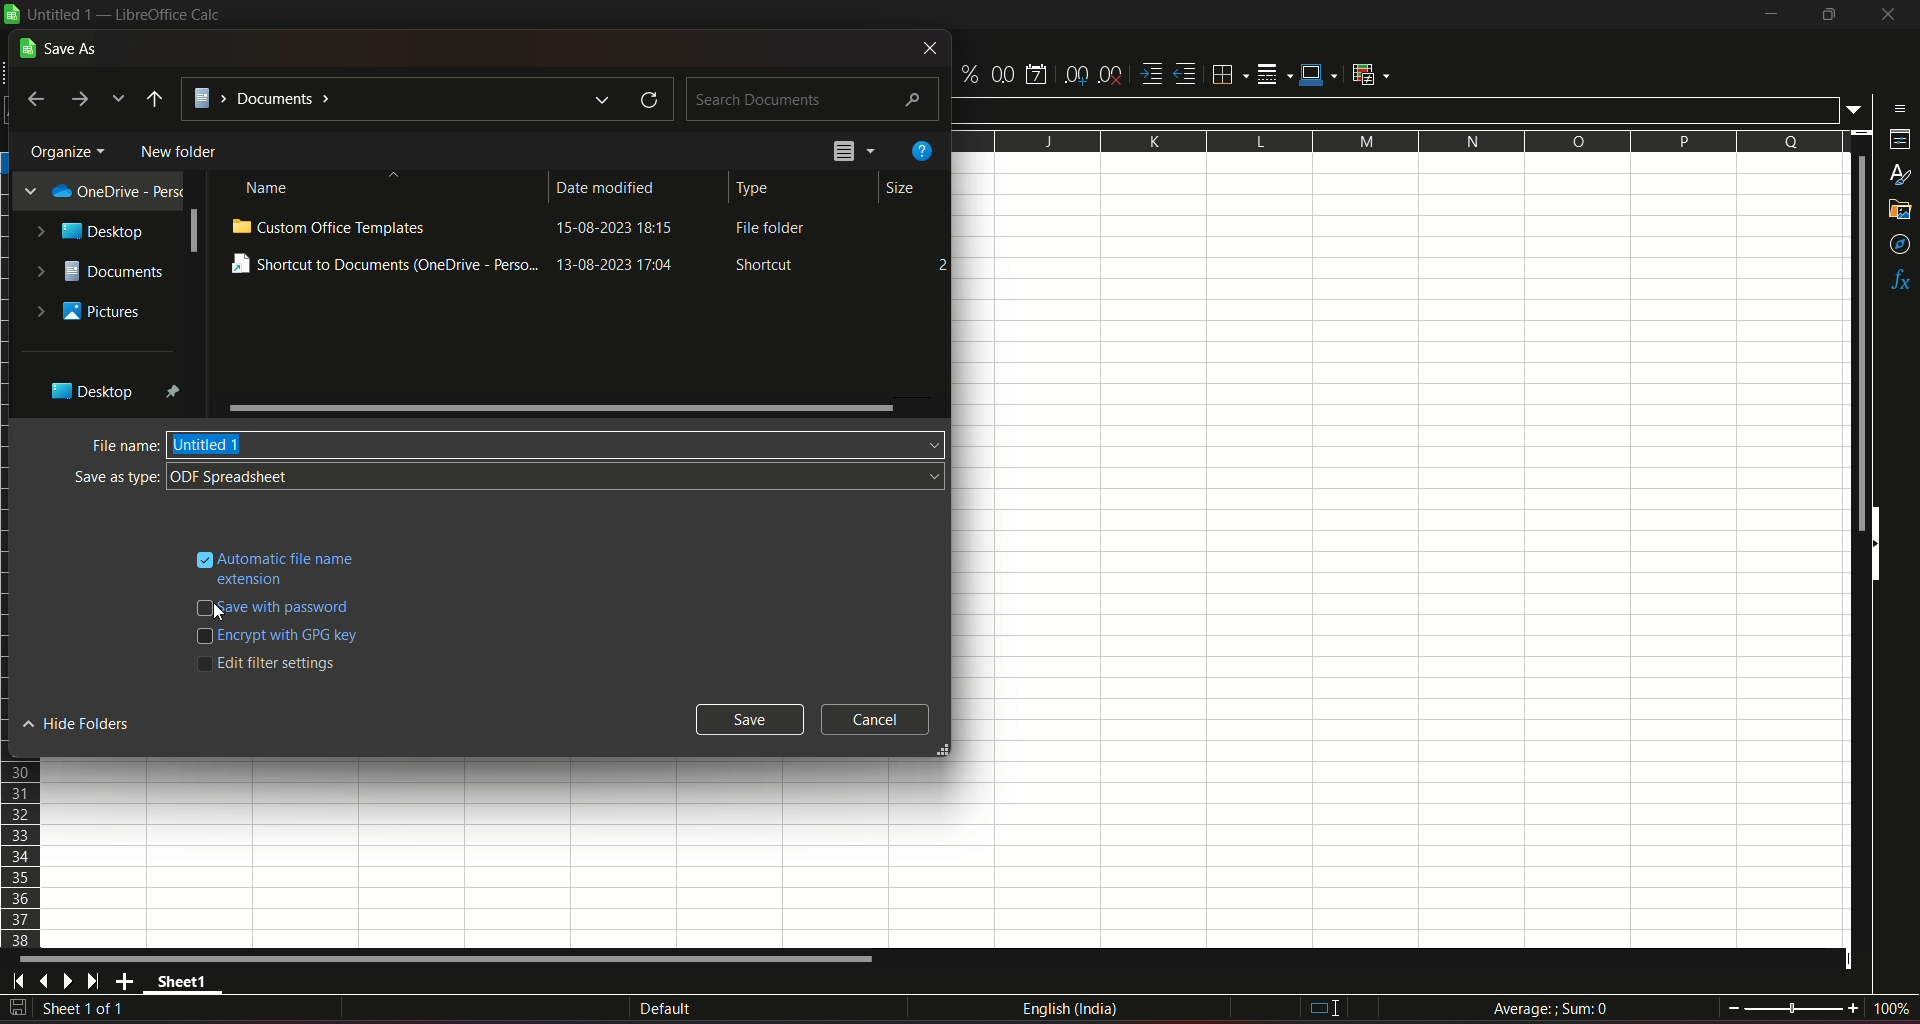  Describe the element at coordinates (1320, 76) in the screenshot. I see `border color` at that location.